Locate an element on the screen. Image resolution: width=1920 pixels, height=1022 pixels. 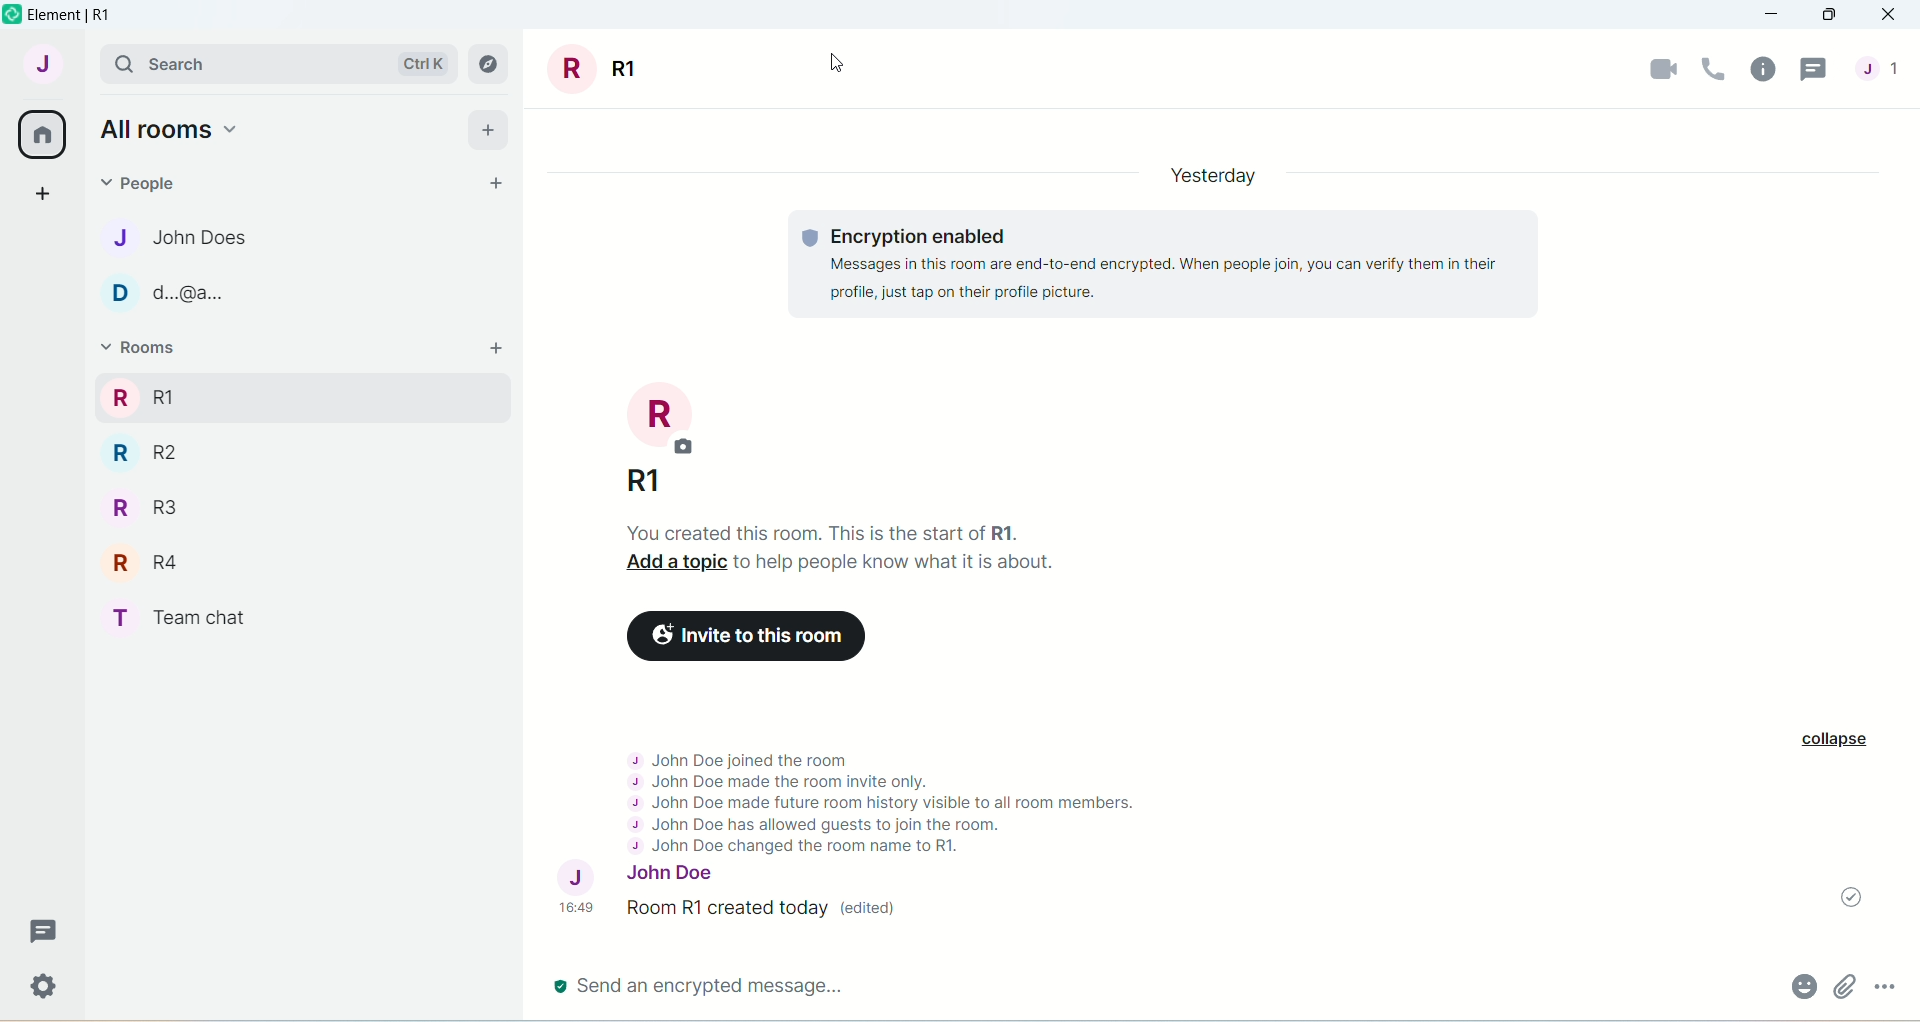
video call is located at coordinates (1659, 72).